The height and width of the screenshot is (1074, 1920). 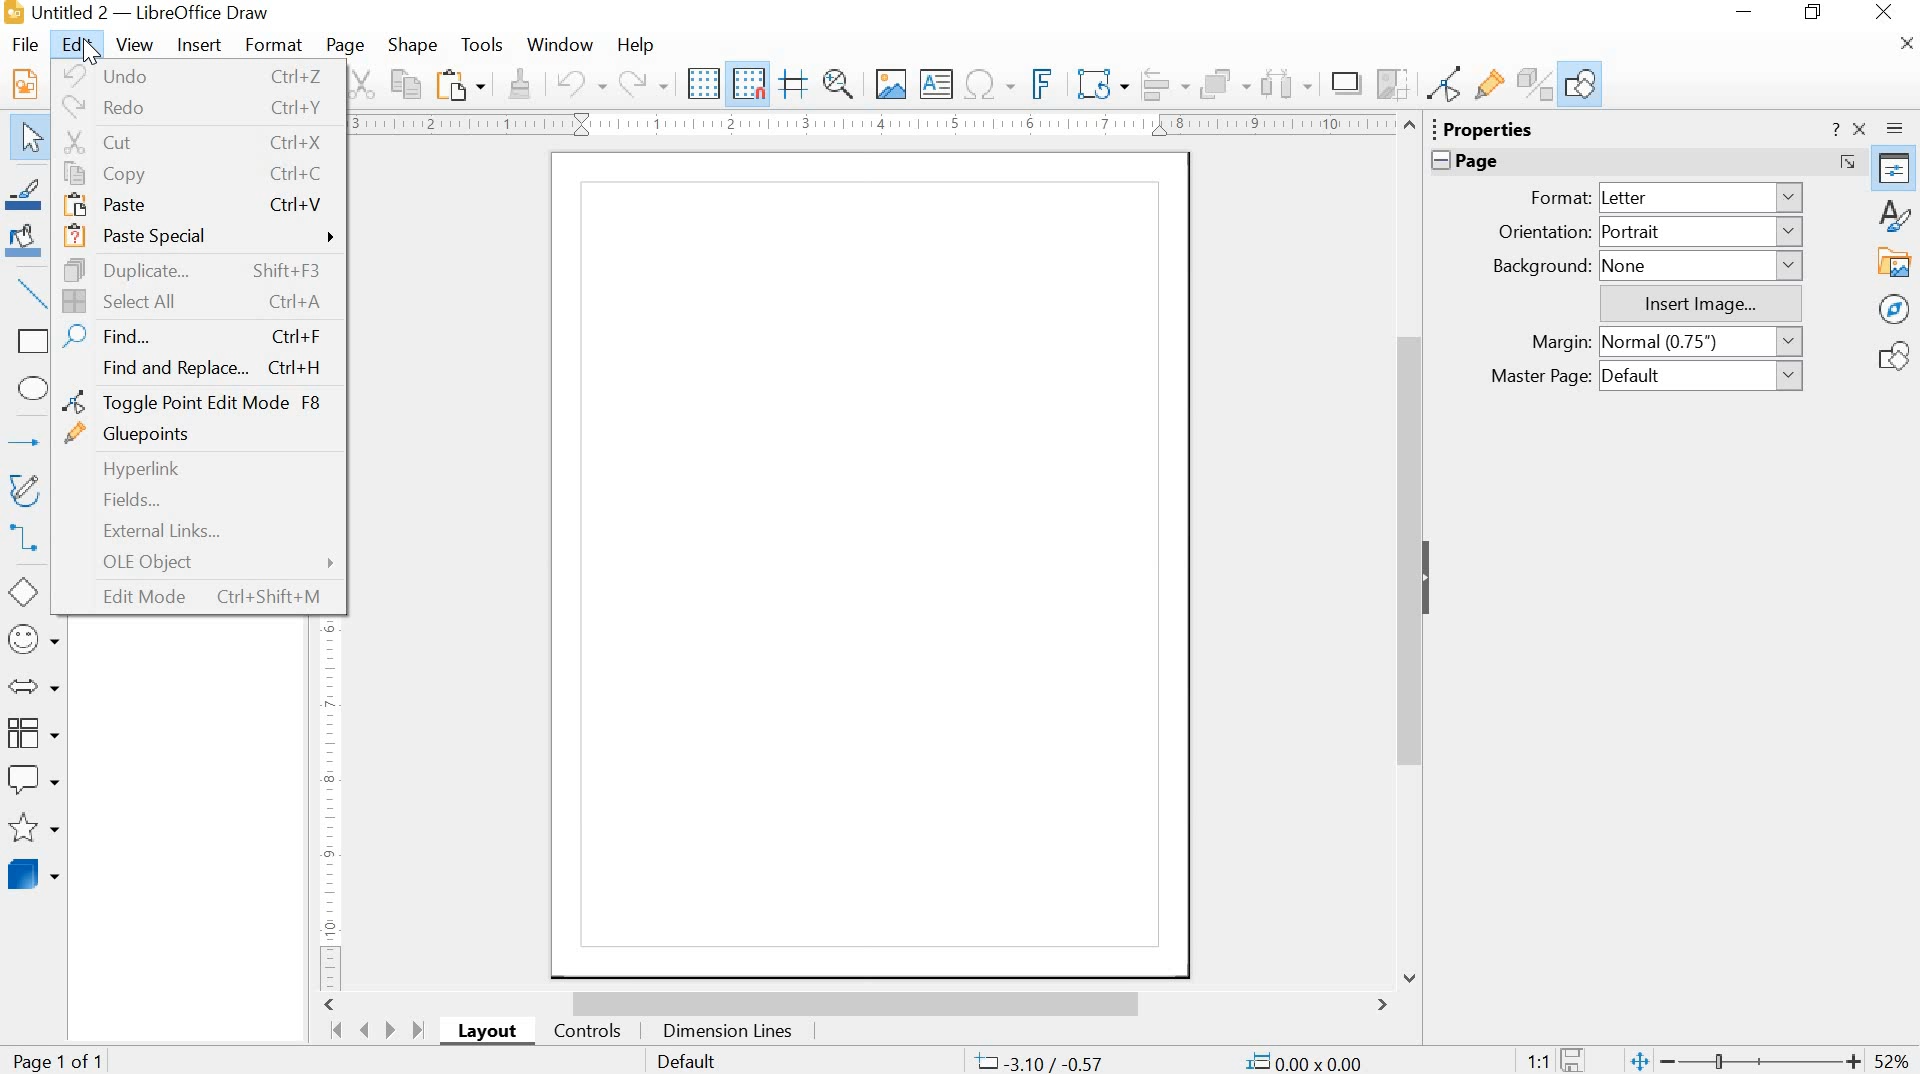 I want to click on Up, so click(x=1412, y=124).